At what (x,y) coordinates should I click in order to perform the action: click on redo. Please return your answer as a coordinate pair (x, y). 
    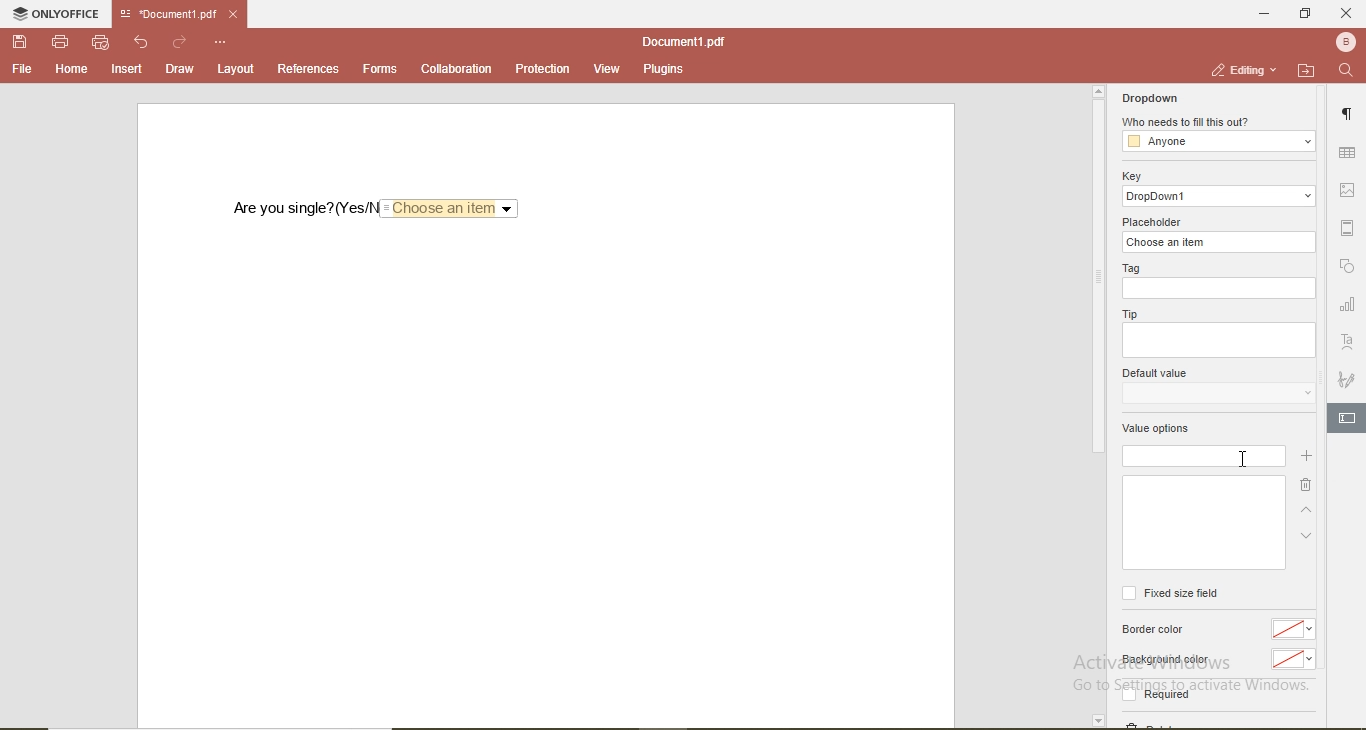
    Looking at the image, I should click on (180, 43).